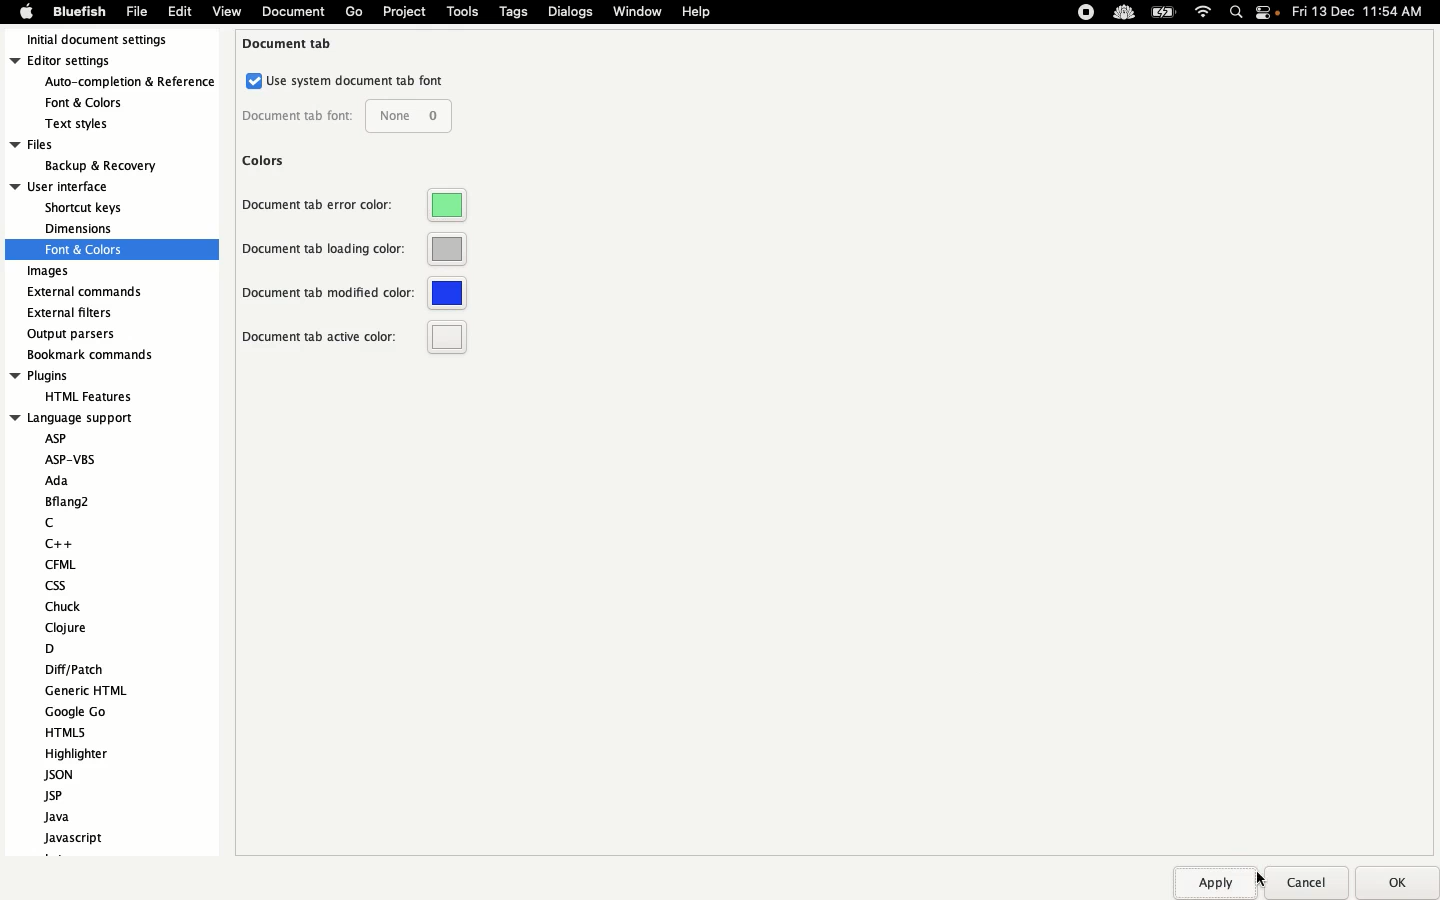 This screenshot has width=1440, height=900. Describe the element at coordinates (226, 15) in the screenshot. I see `view` at that location.